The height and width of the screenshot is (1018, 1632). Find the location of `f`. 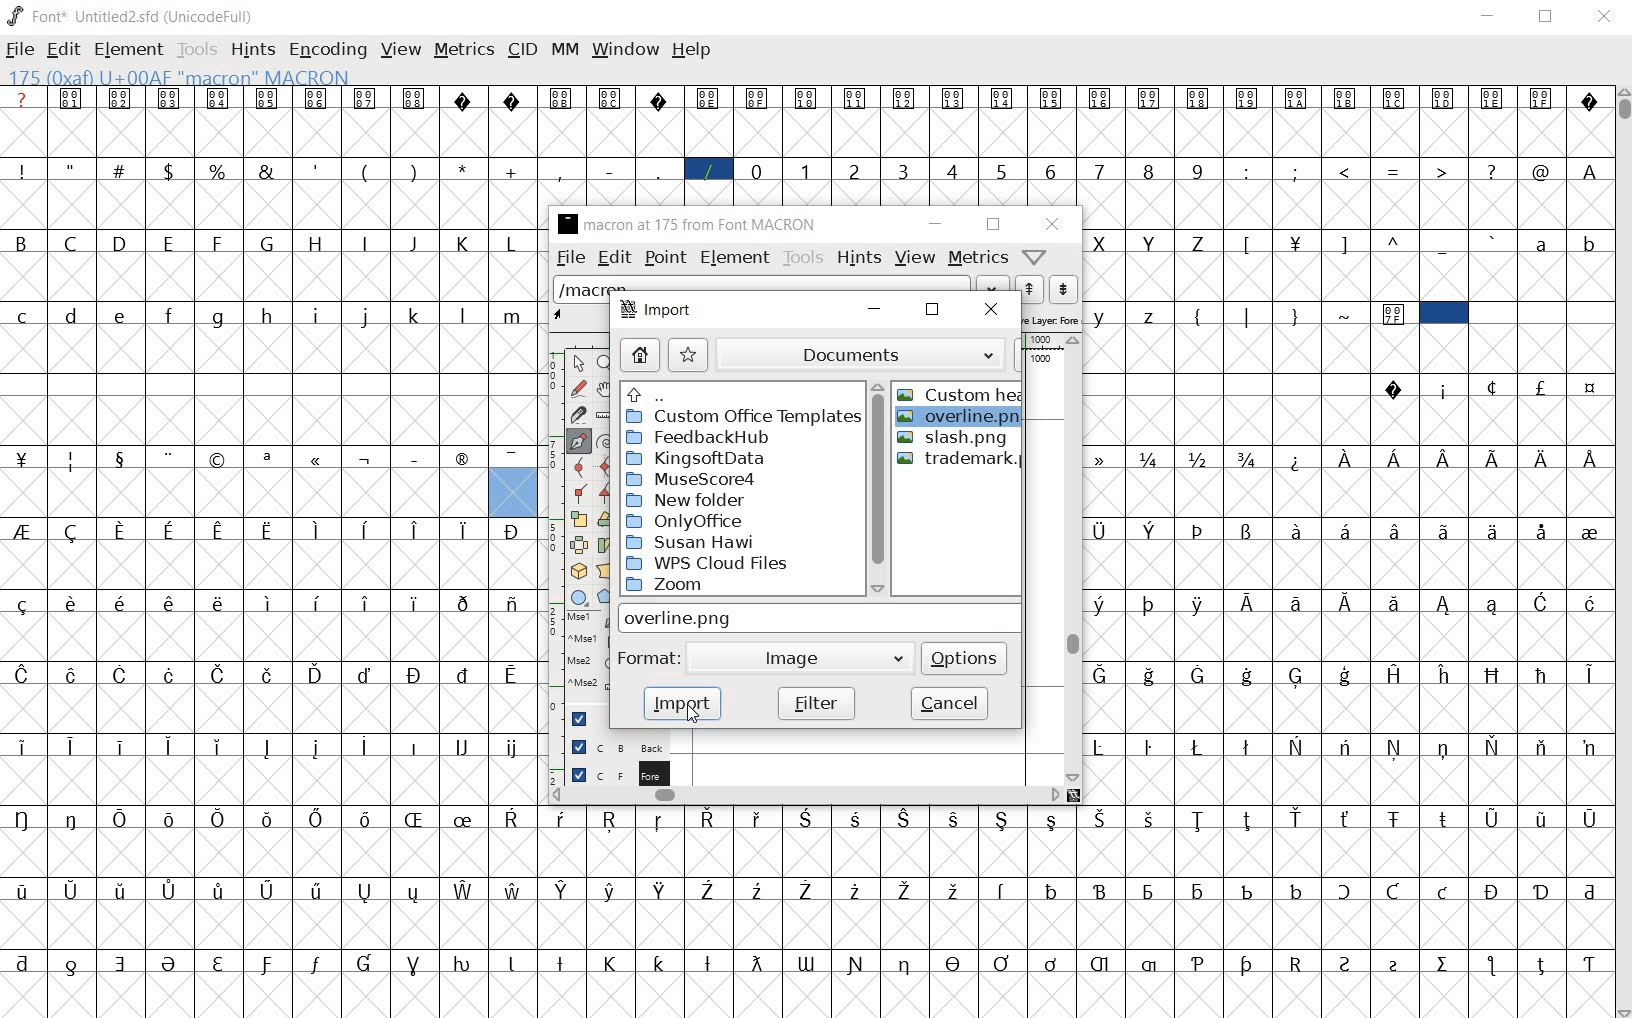

f is located at coordinates (173, 313).